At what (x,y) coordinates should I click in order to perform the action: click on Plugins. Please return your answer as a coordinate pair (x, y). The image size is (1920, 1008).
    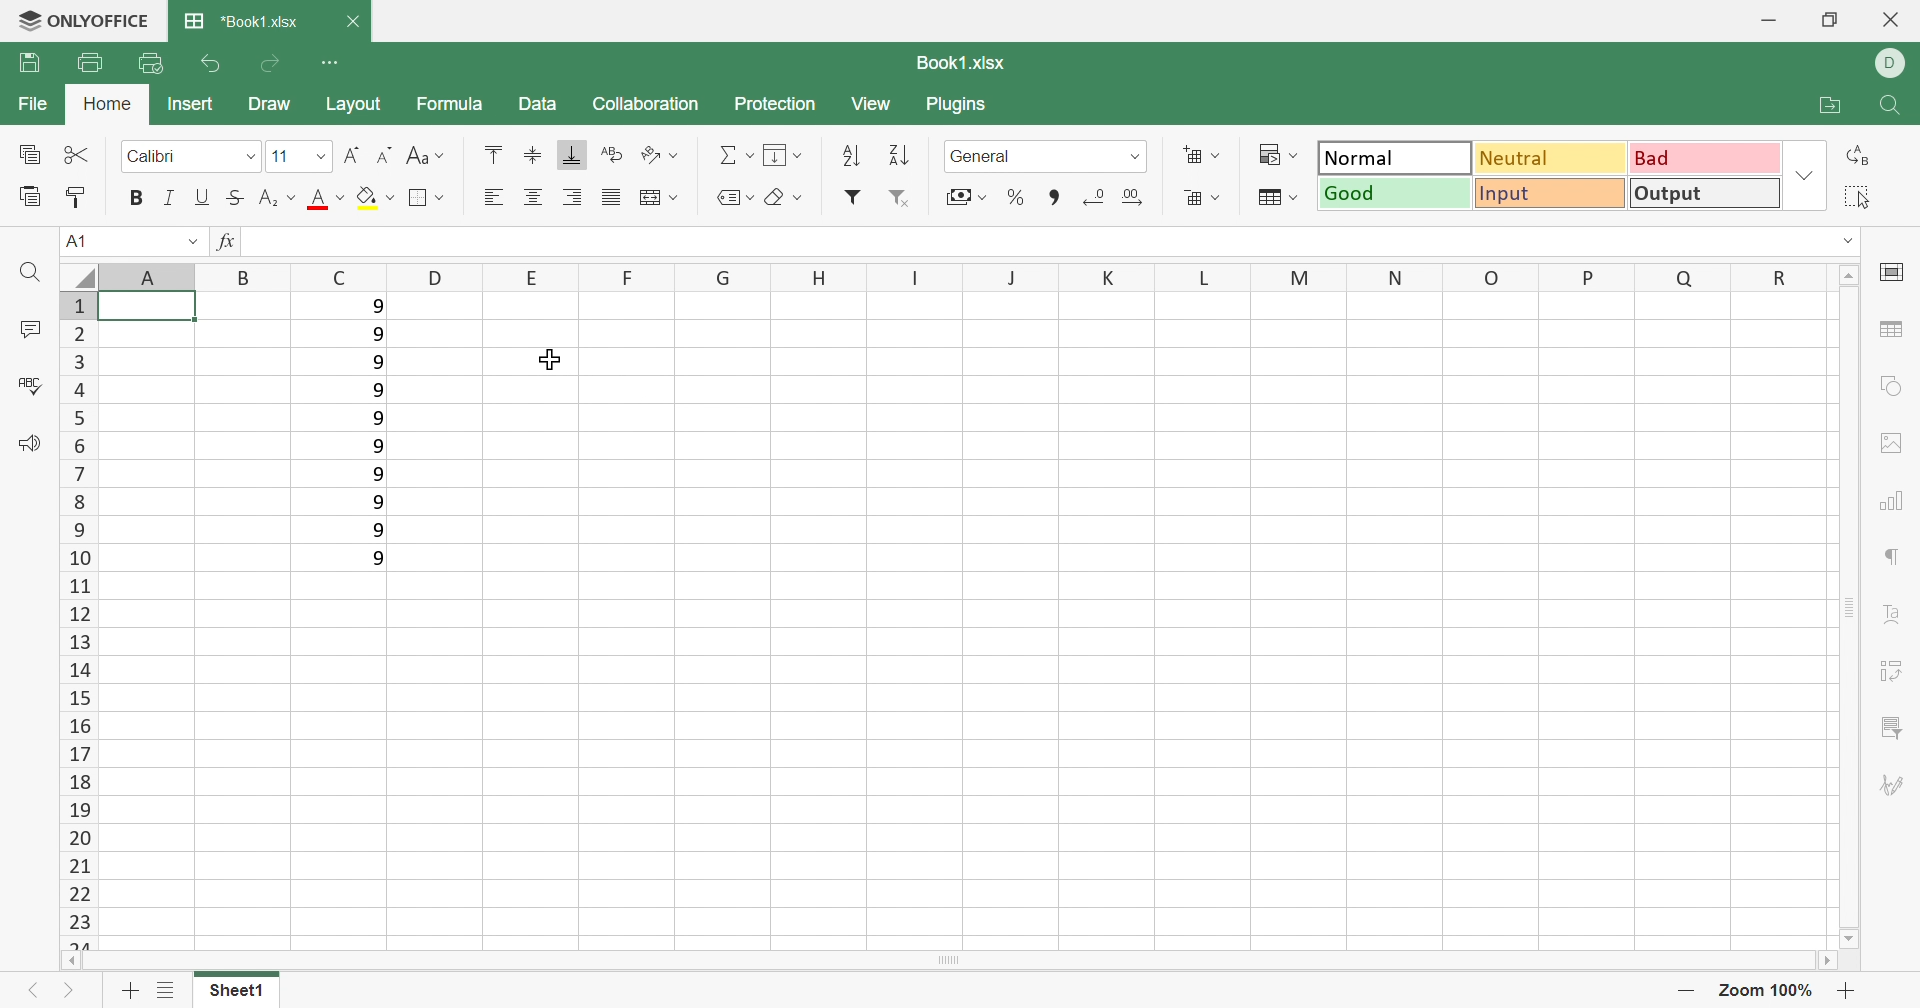
    Looking at the image, I should click on (963, 108).